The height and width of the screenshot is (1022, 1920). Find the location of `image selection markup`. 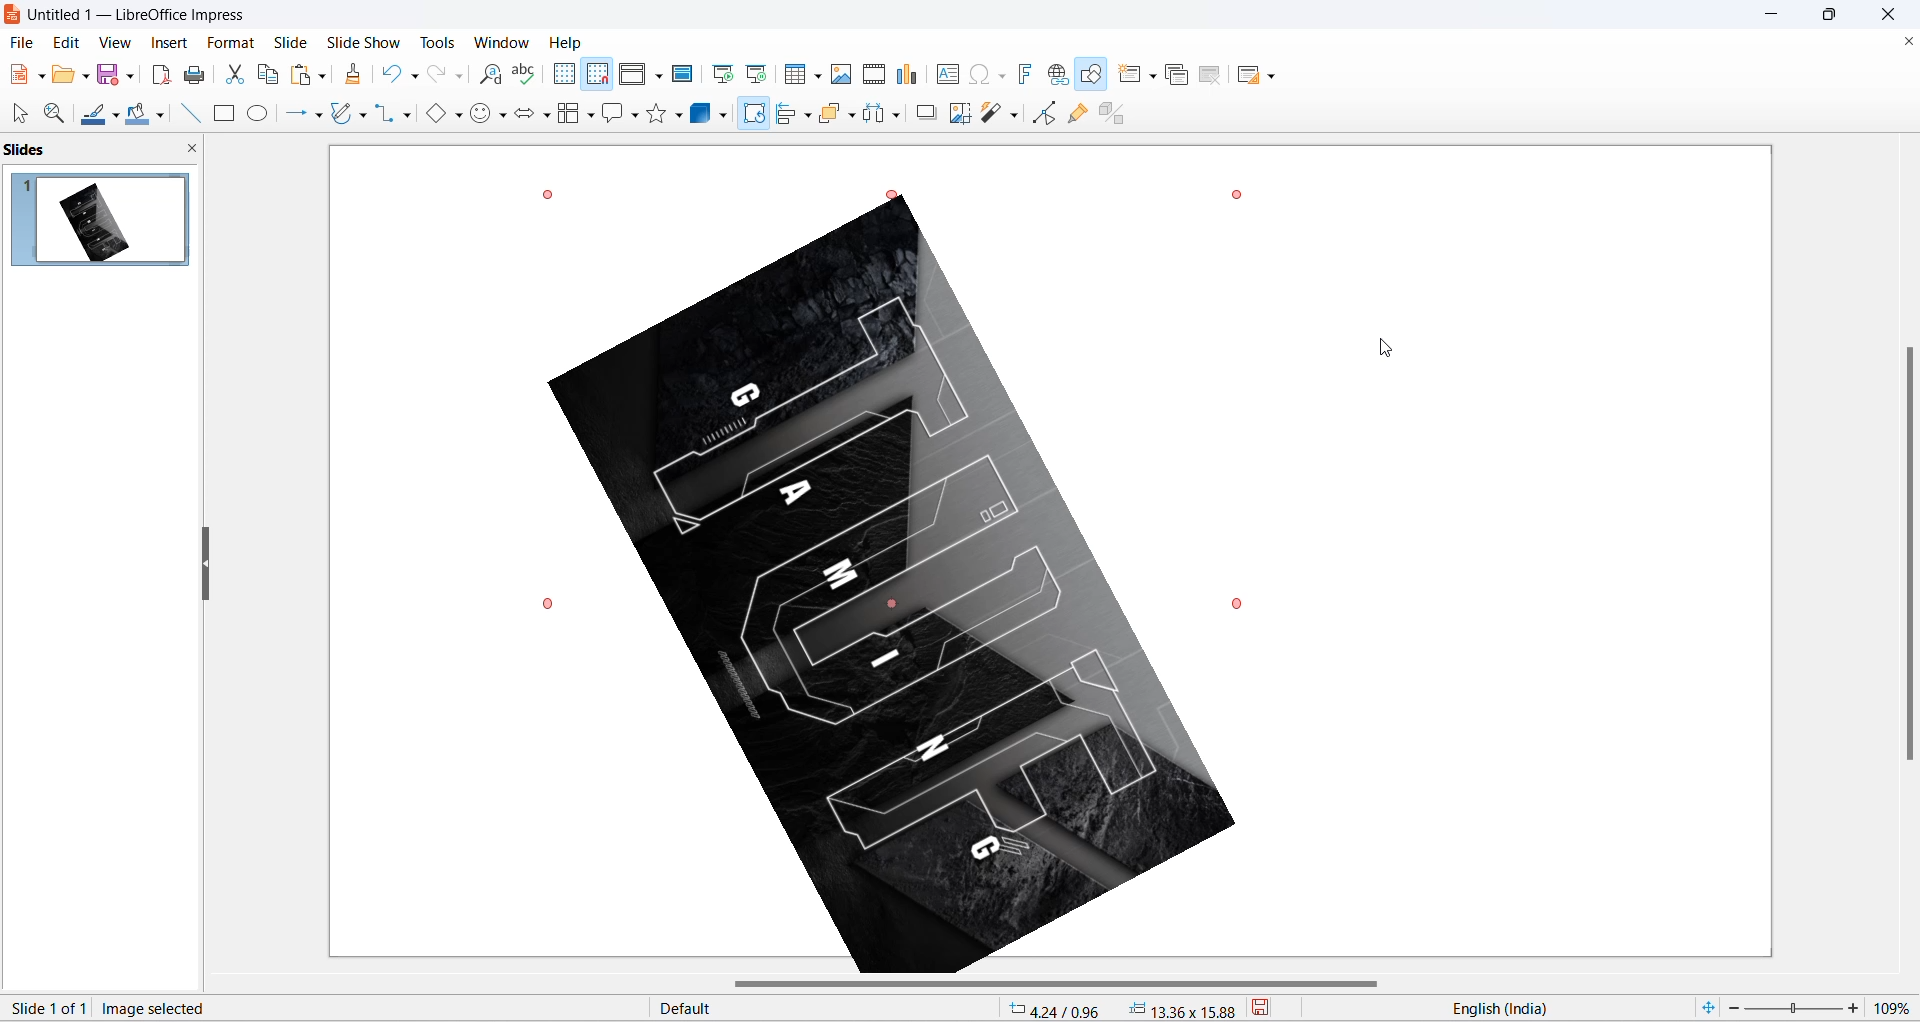

image selection markup is located at coordinates (1243, 193).